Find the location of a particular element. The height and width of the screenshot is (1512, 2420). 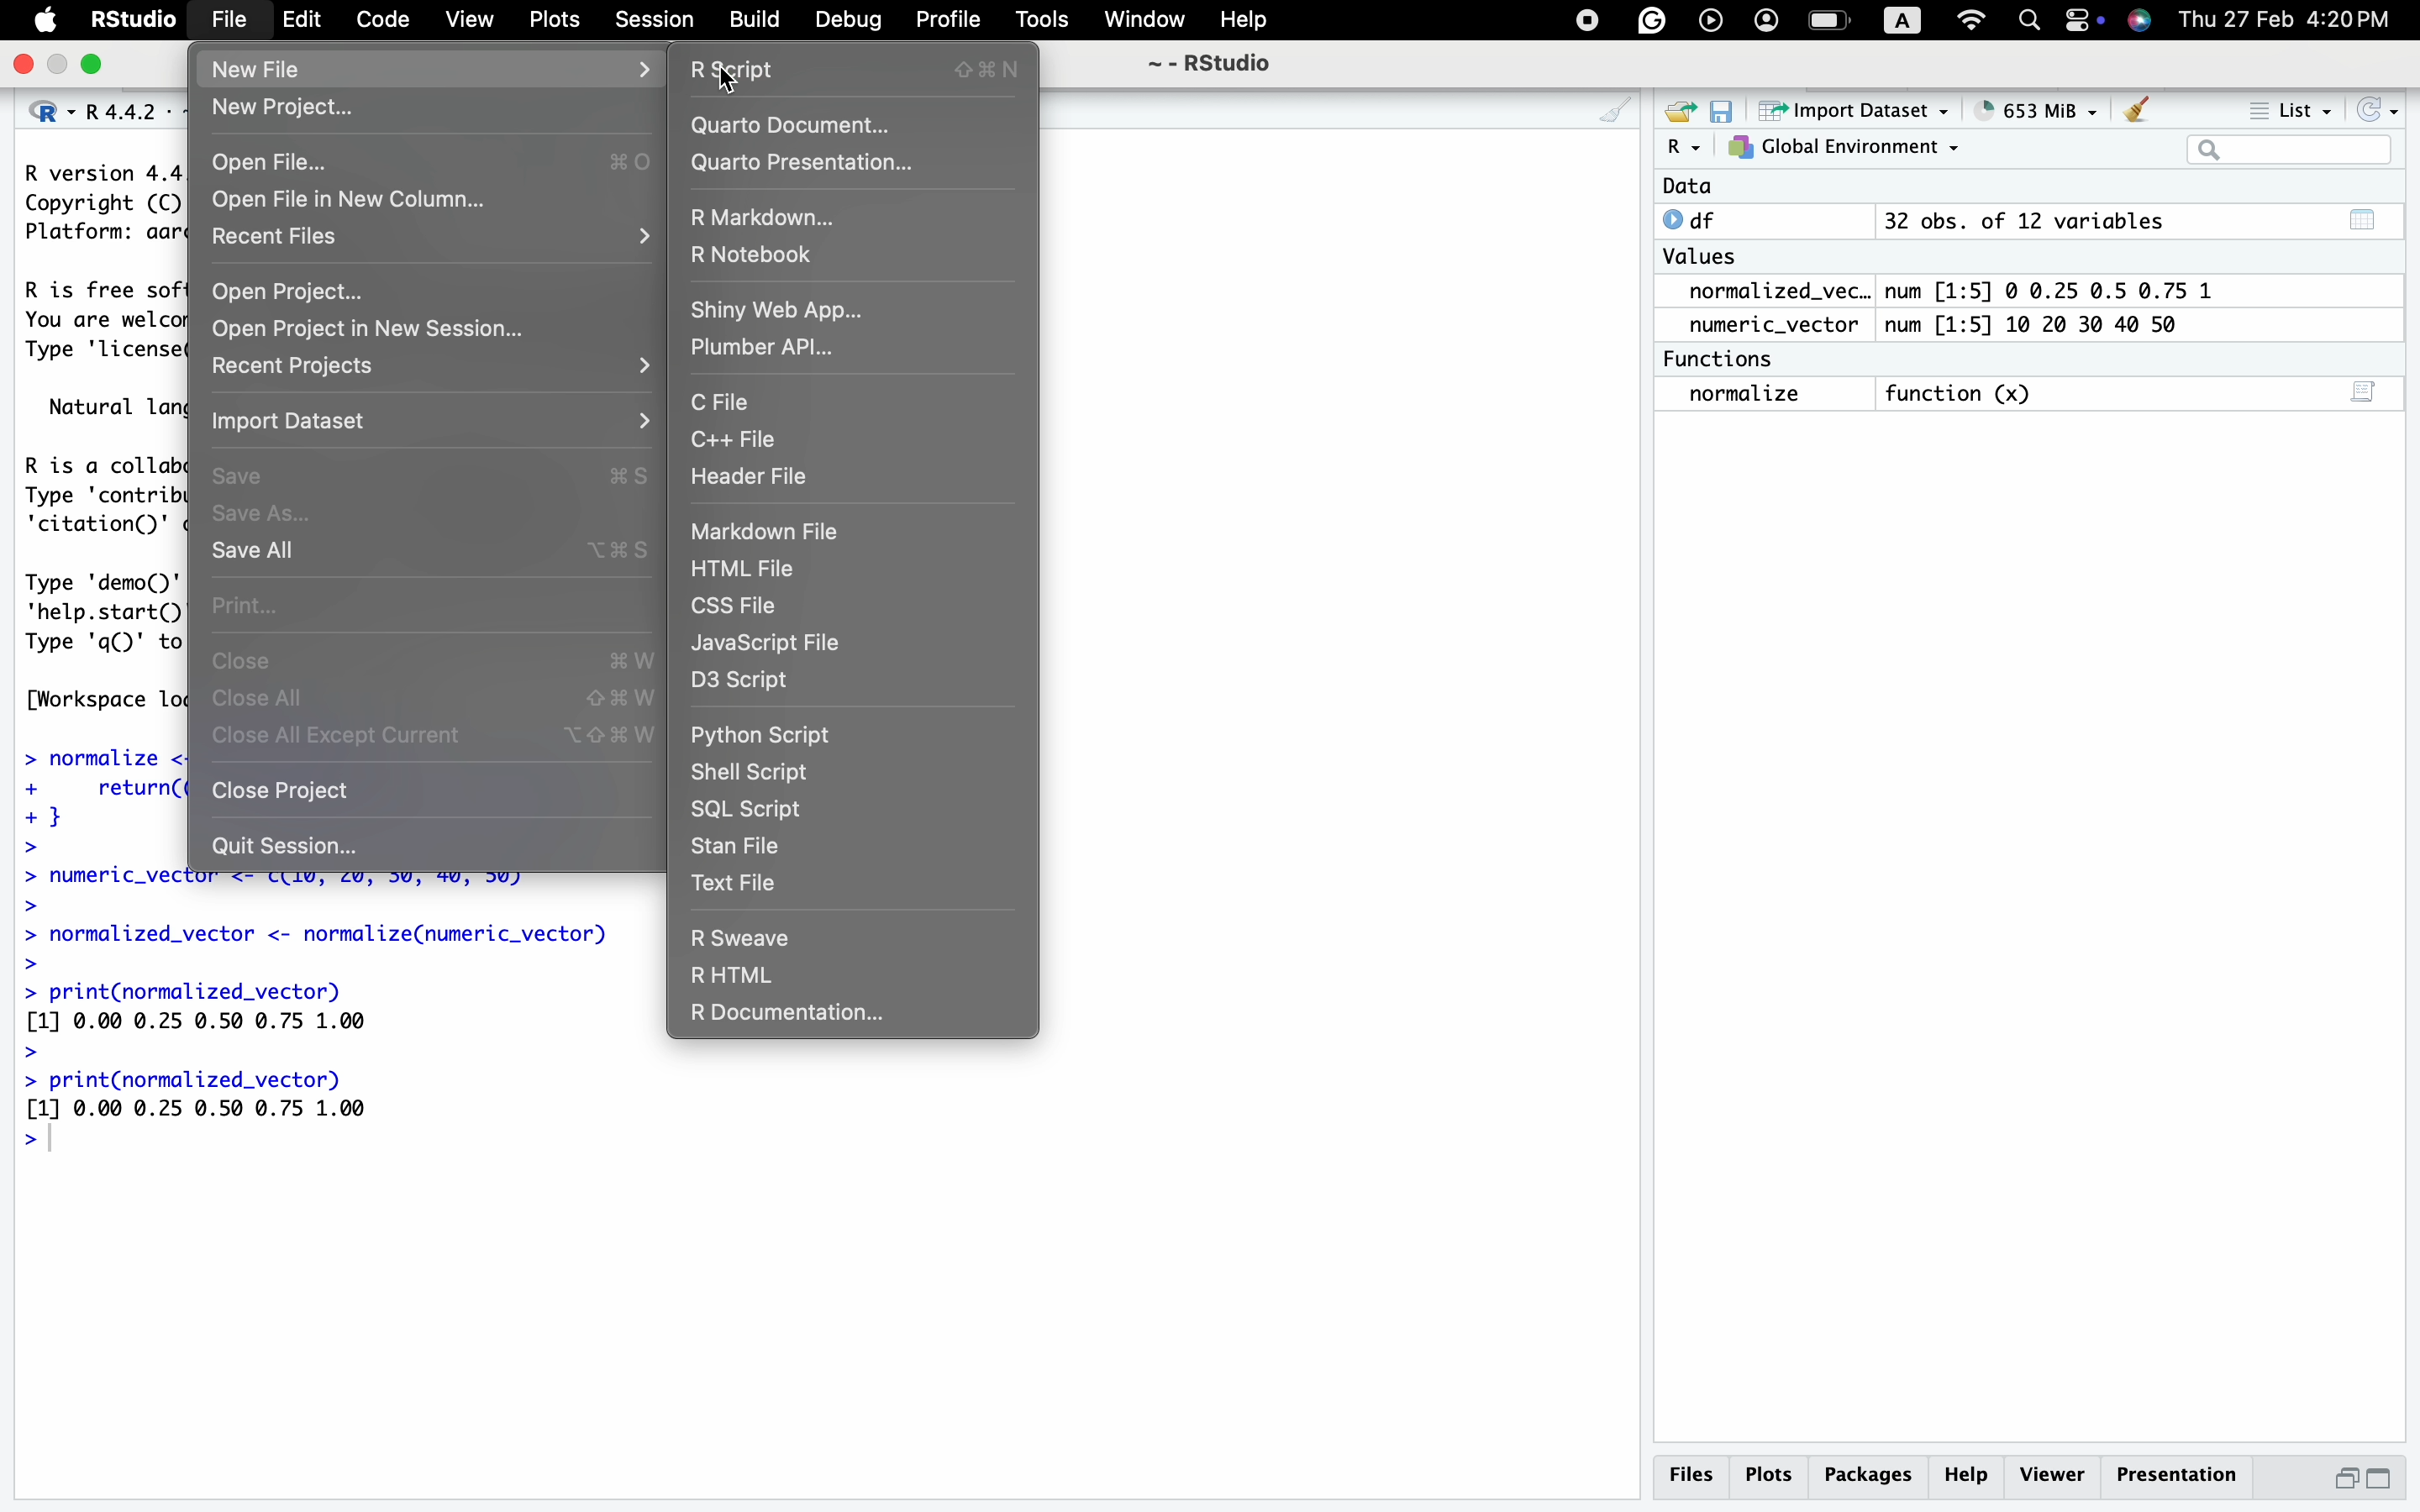

function (x) is located at coordinates (1966, 395).